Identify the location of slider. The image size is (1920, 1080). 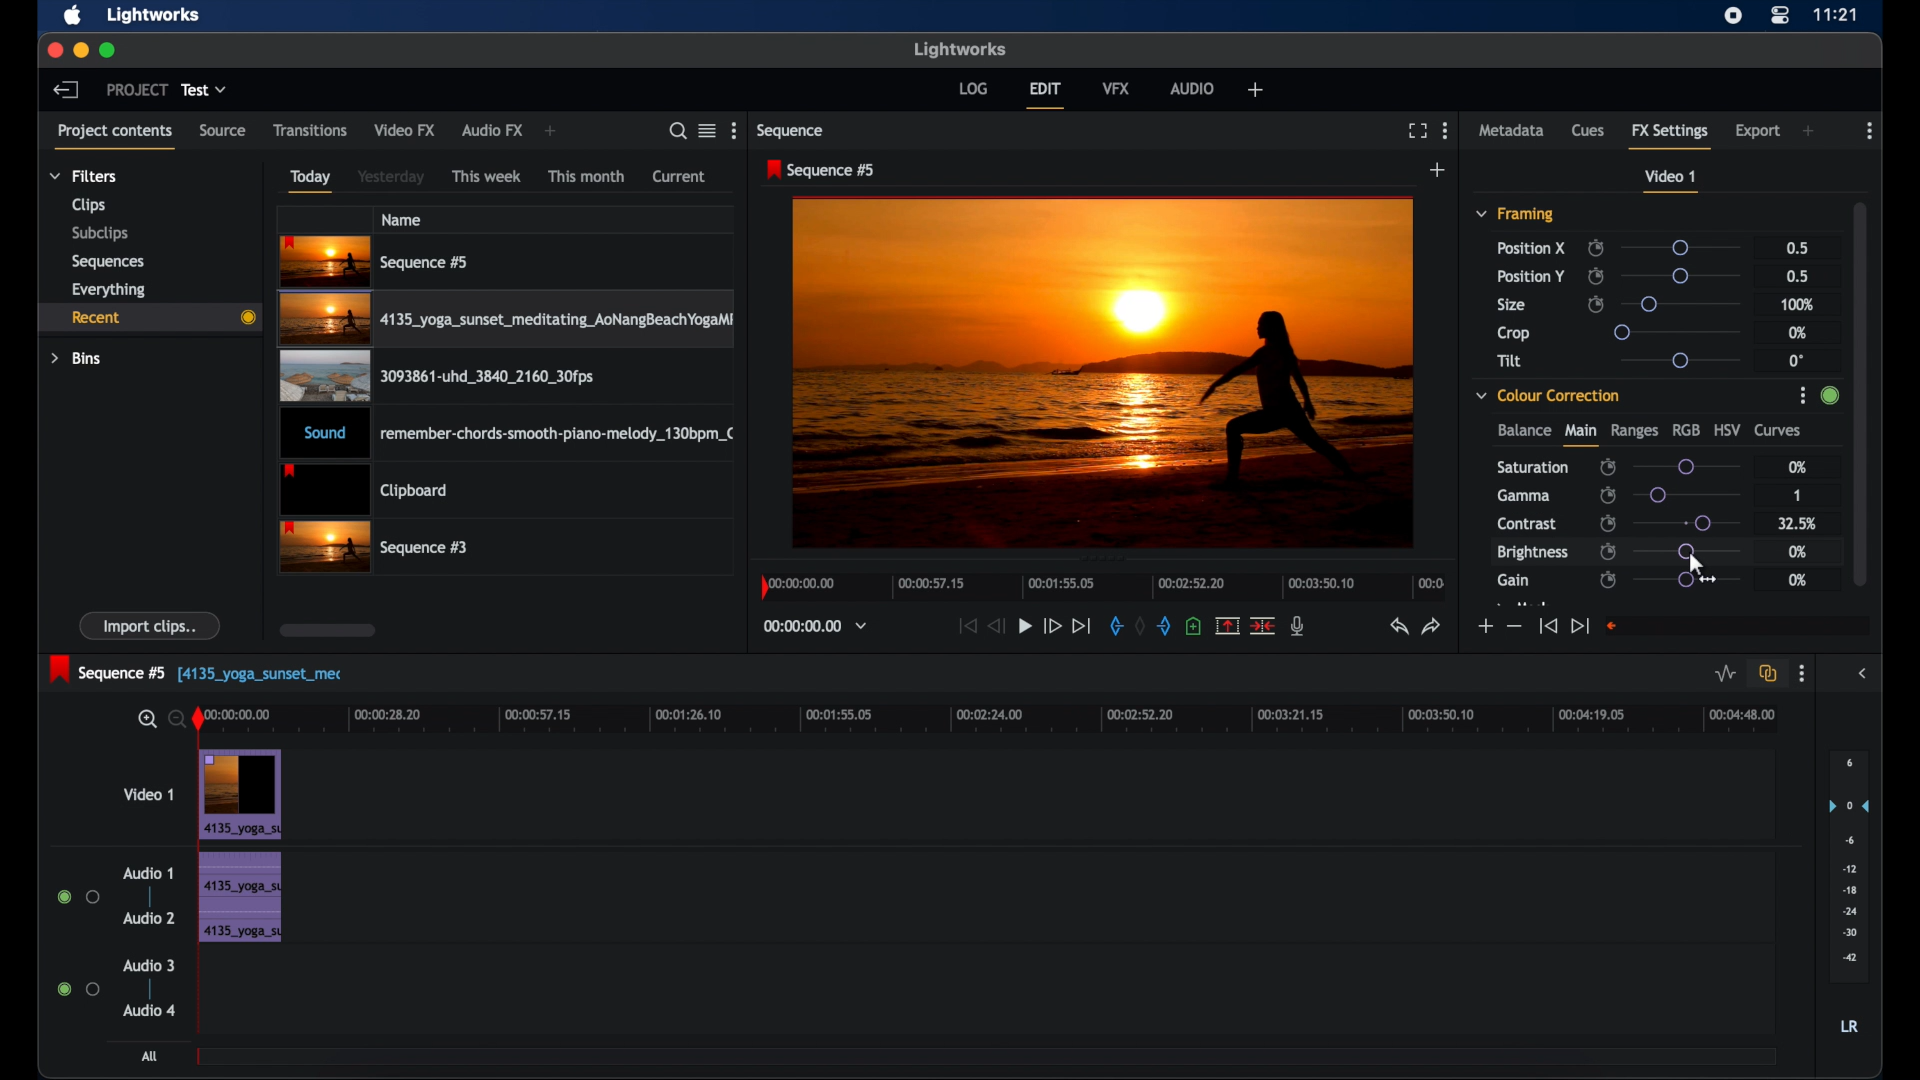
(1679, 248).